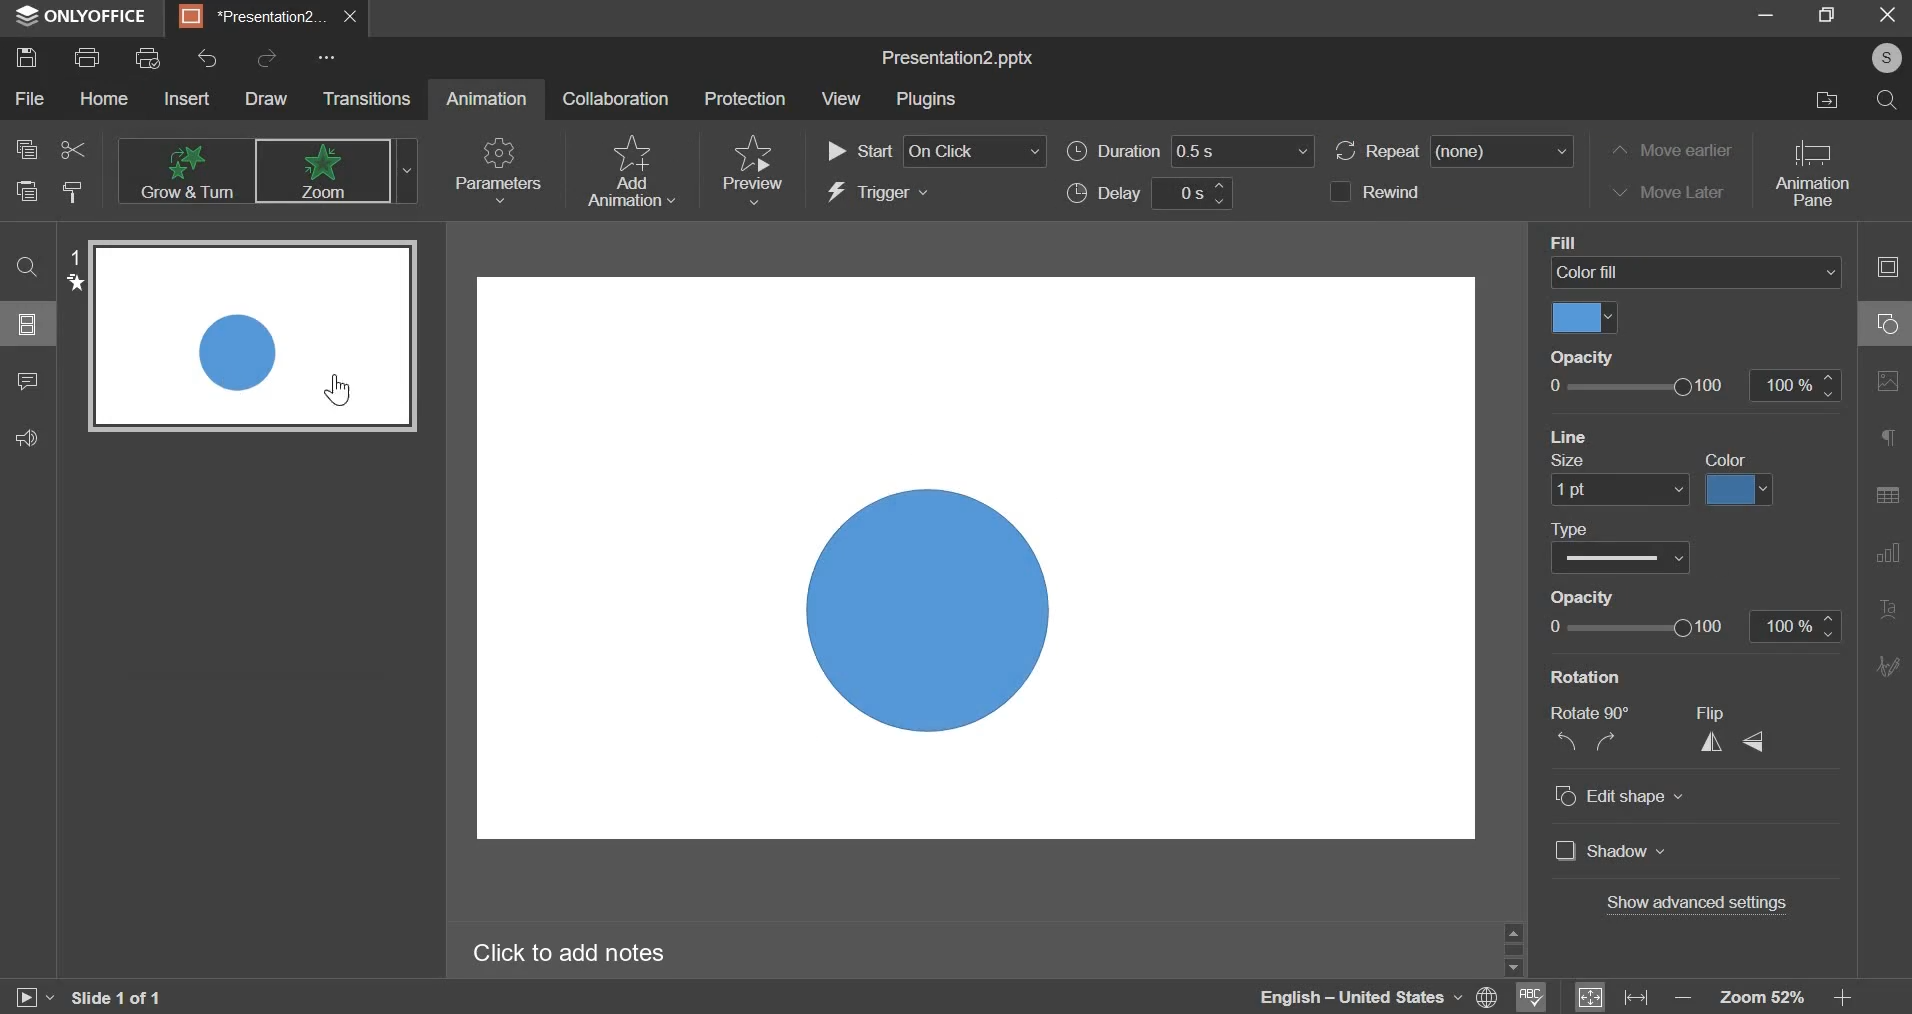  Describe the element at coordinates (1881, 59) in the screenshot. I see `©` at that location.